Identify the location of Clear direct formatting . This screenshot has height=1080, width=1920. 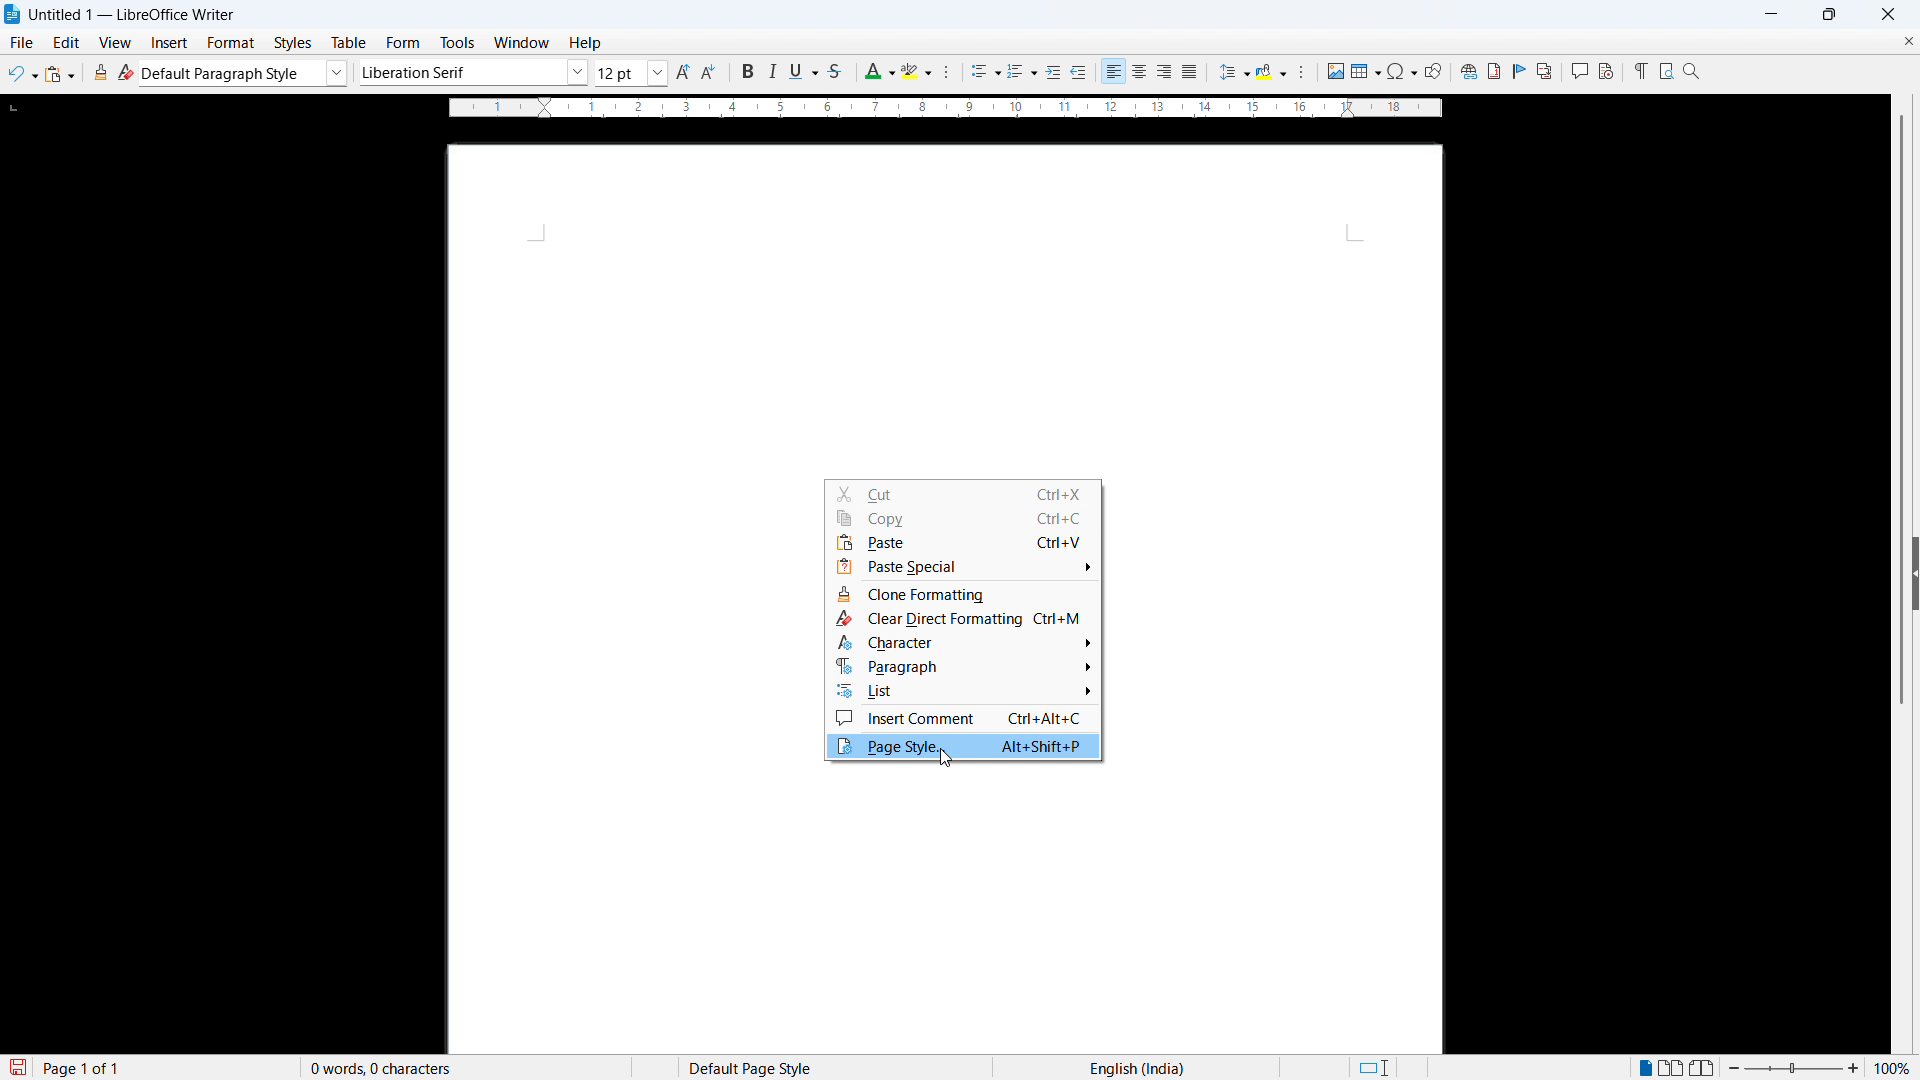
(126, 72).